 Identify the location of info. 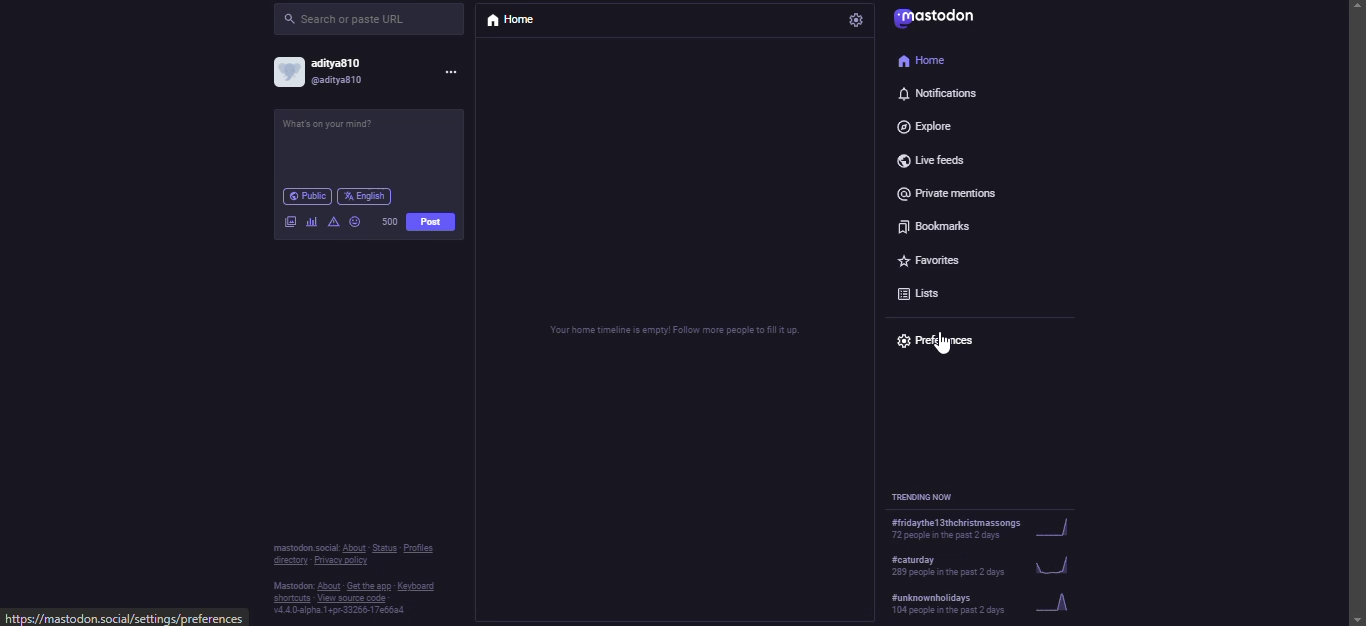
(355, 577).